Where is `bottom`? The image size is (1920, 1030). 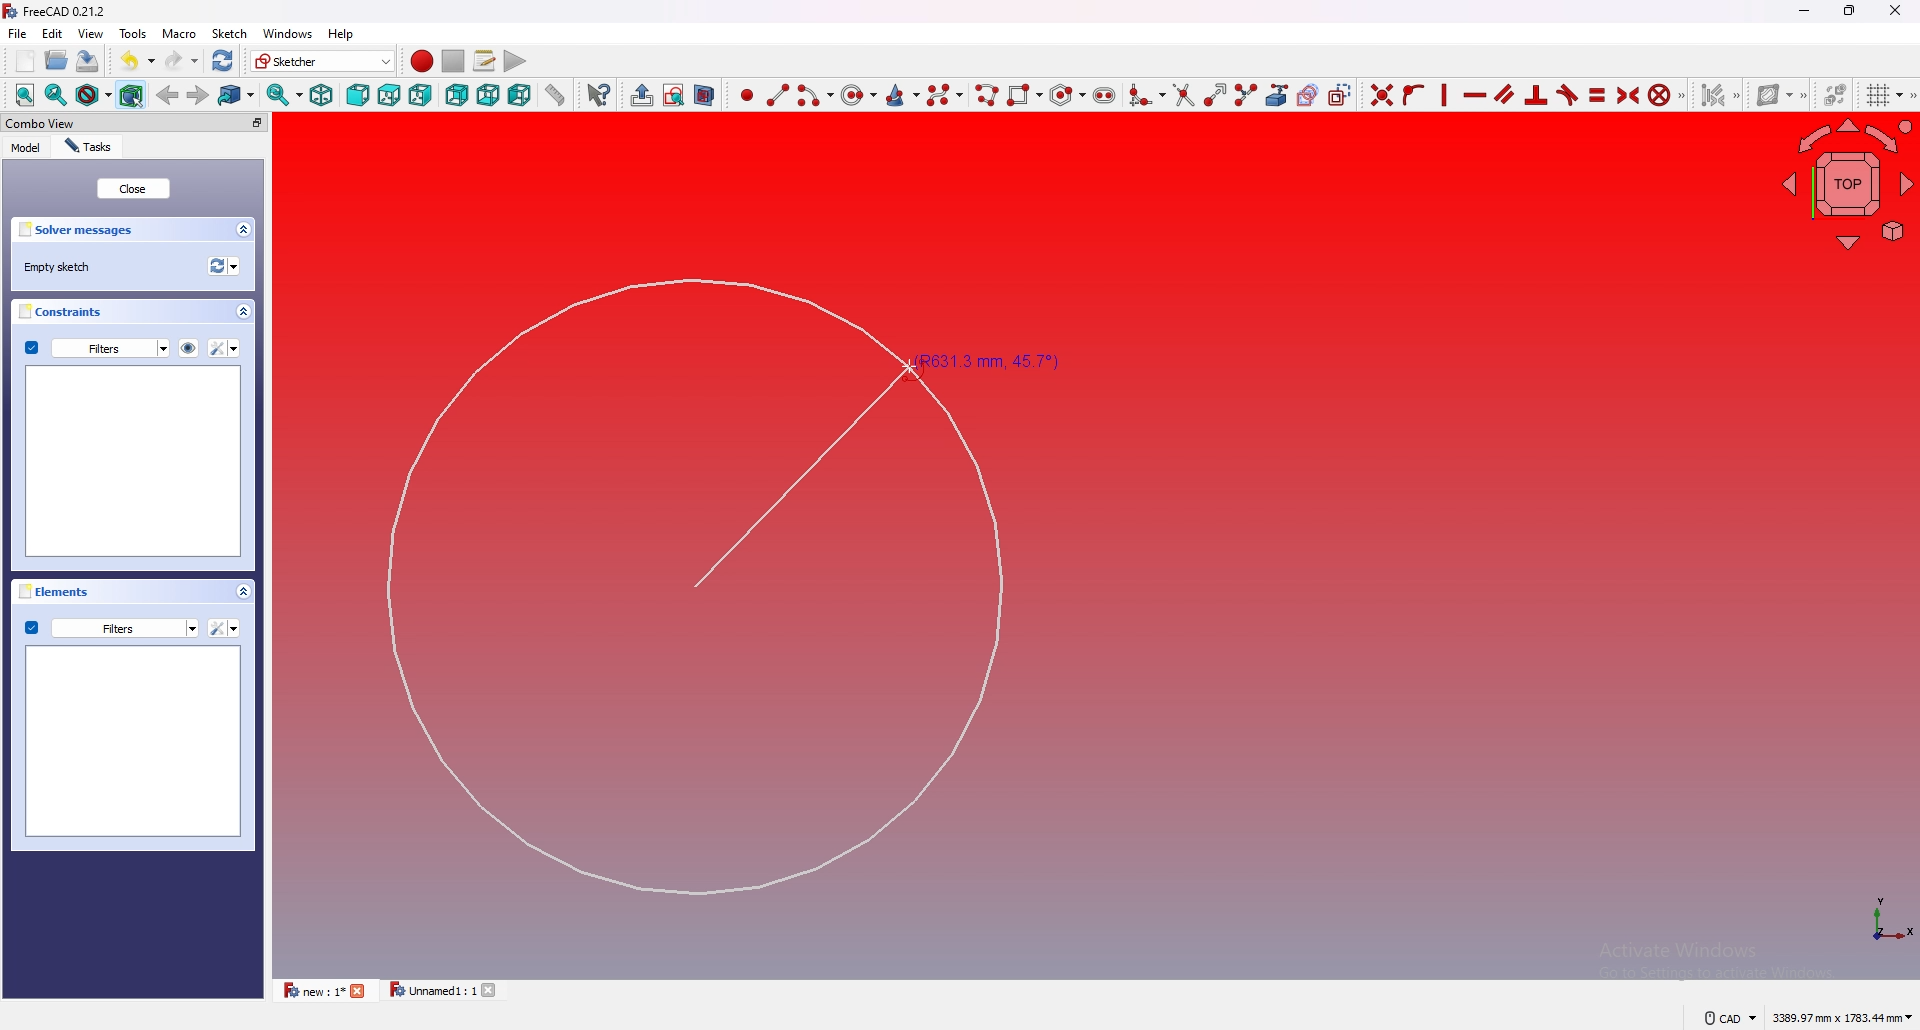
bottom is located at coordinates (488, 94).